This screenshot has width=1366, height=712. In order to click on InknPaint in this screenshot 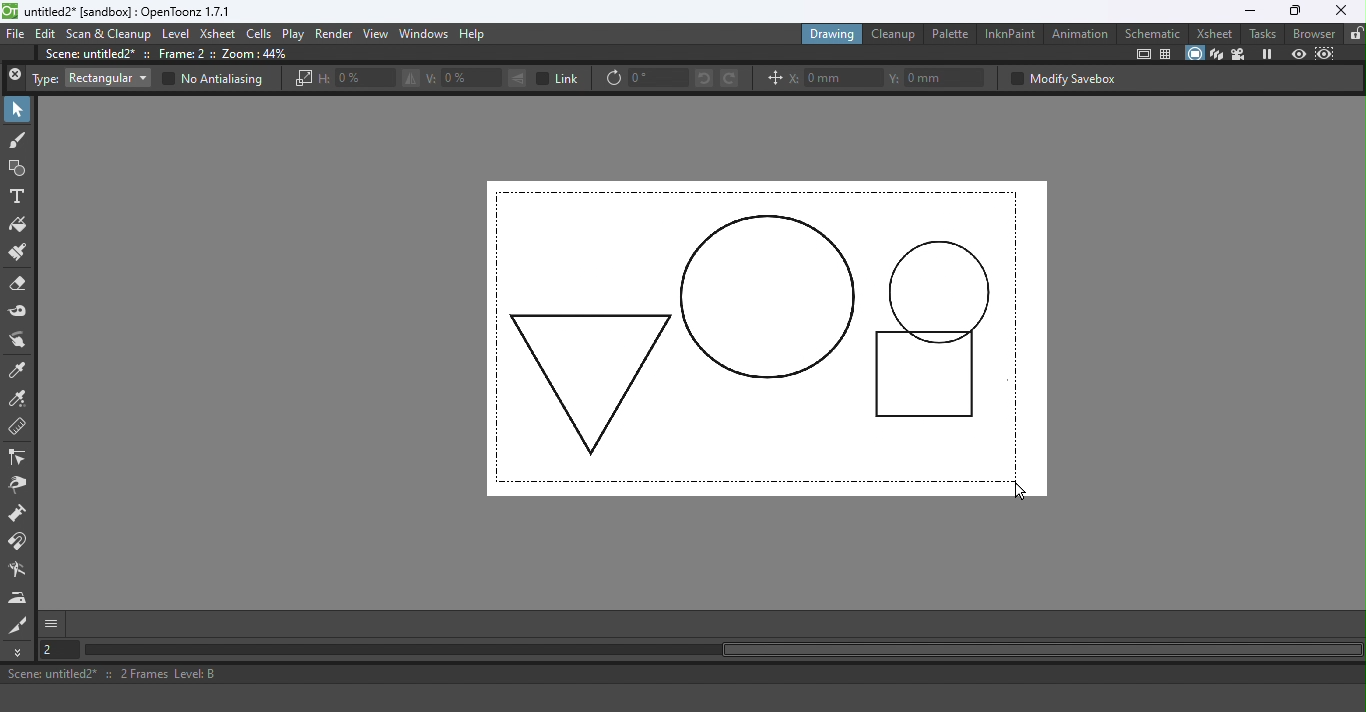, I will do `click(1009, 33)`.